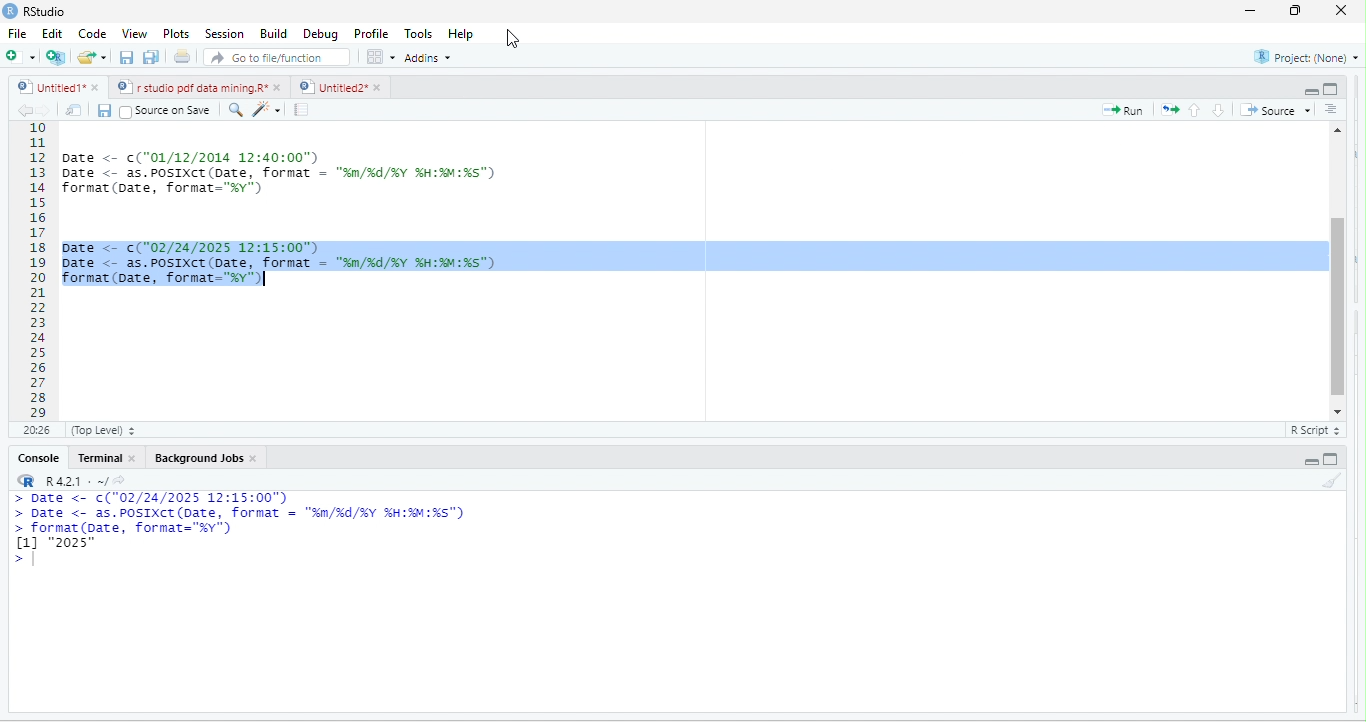  I want to click on close, so click(94, 87).